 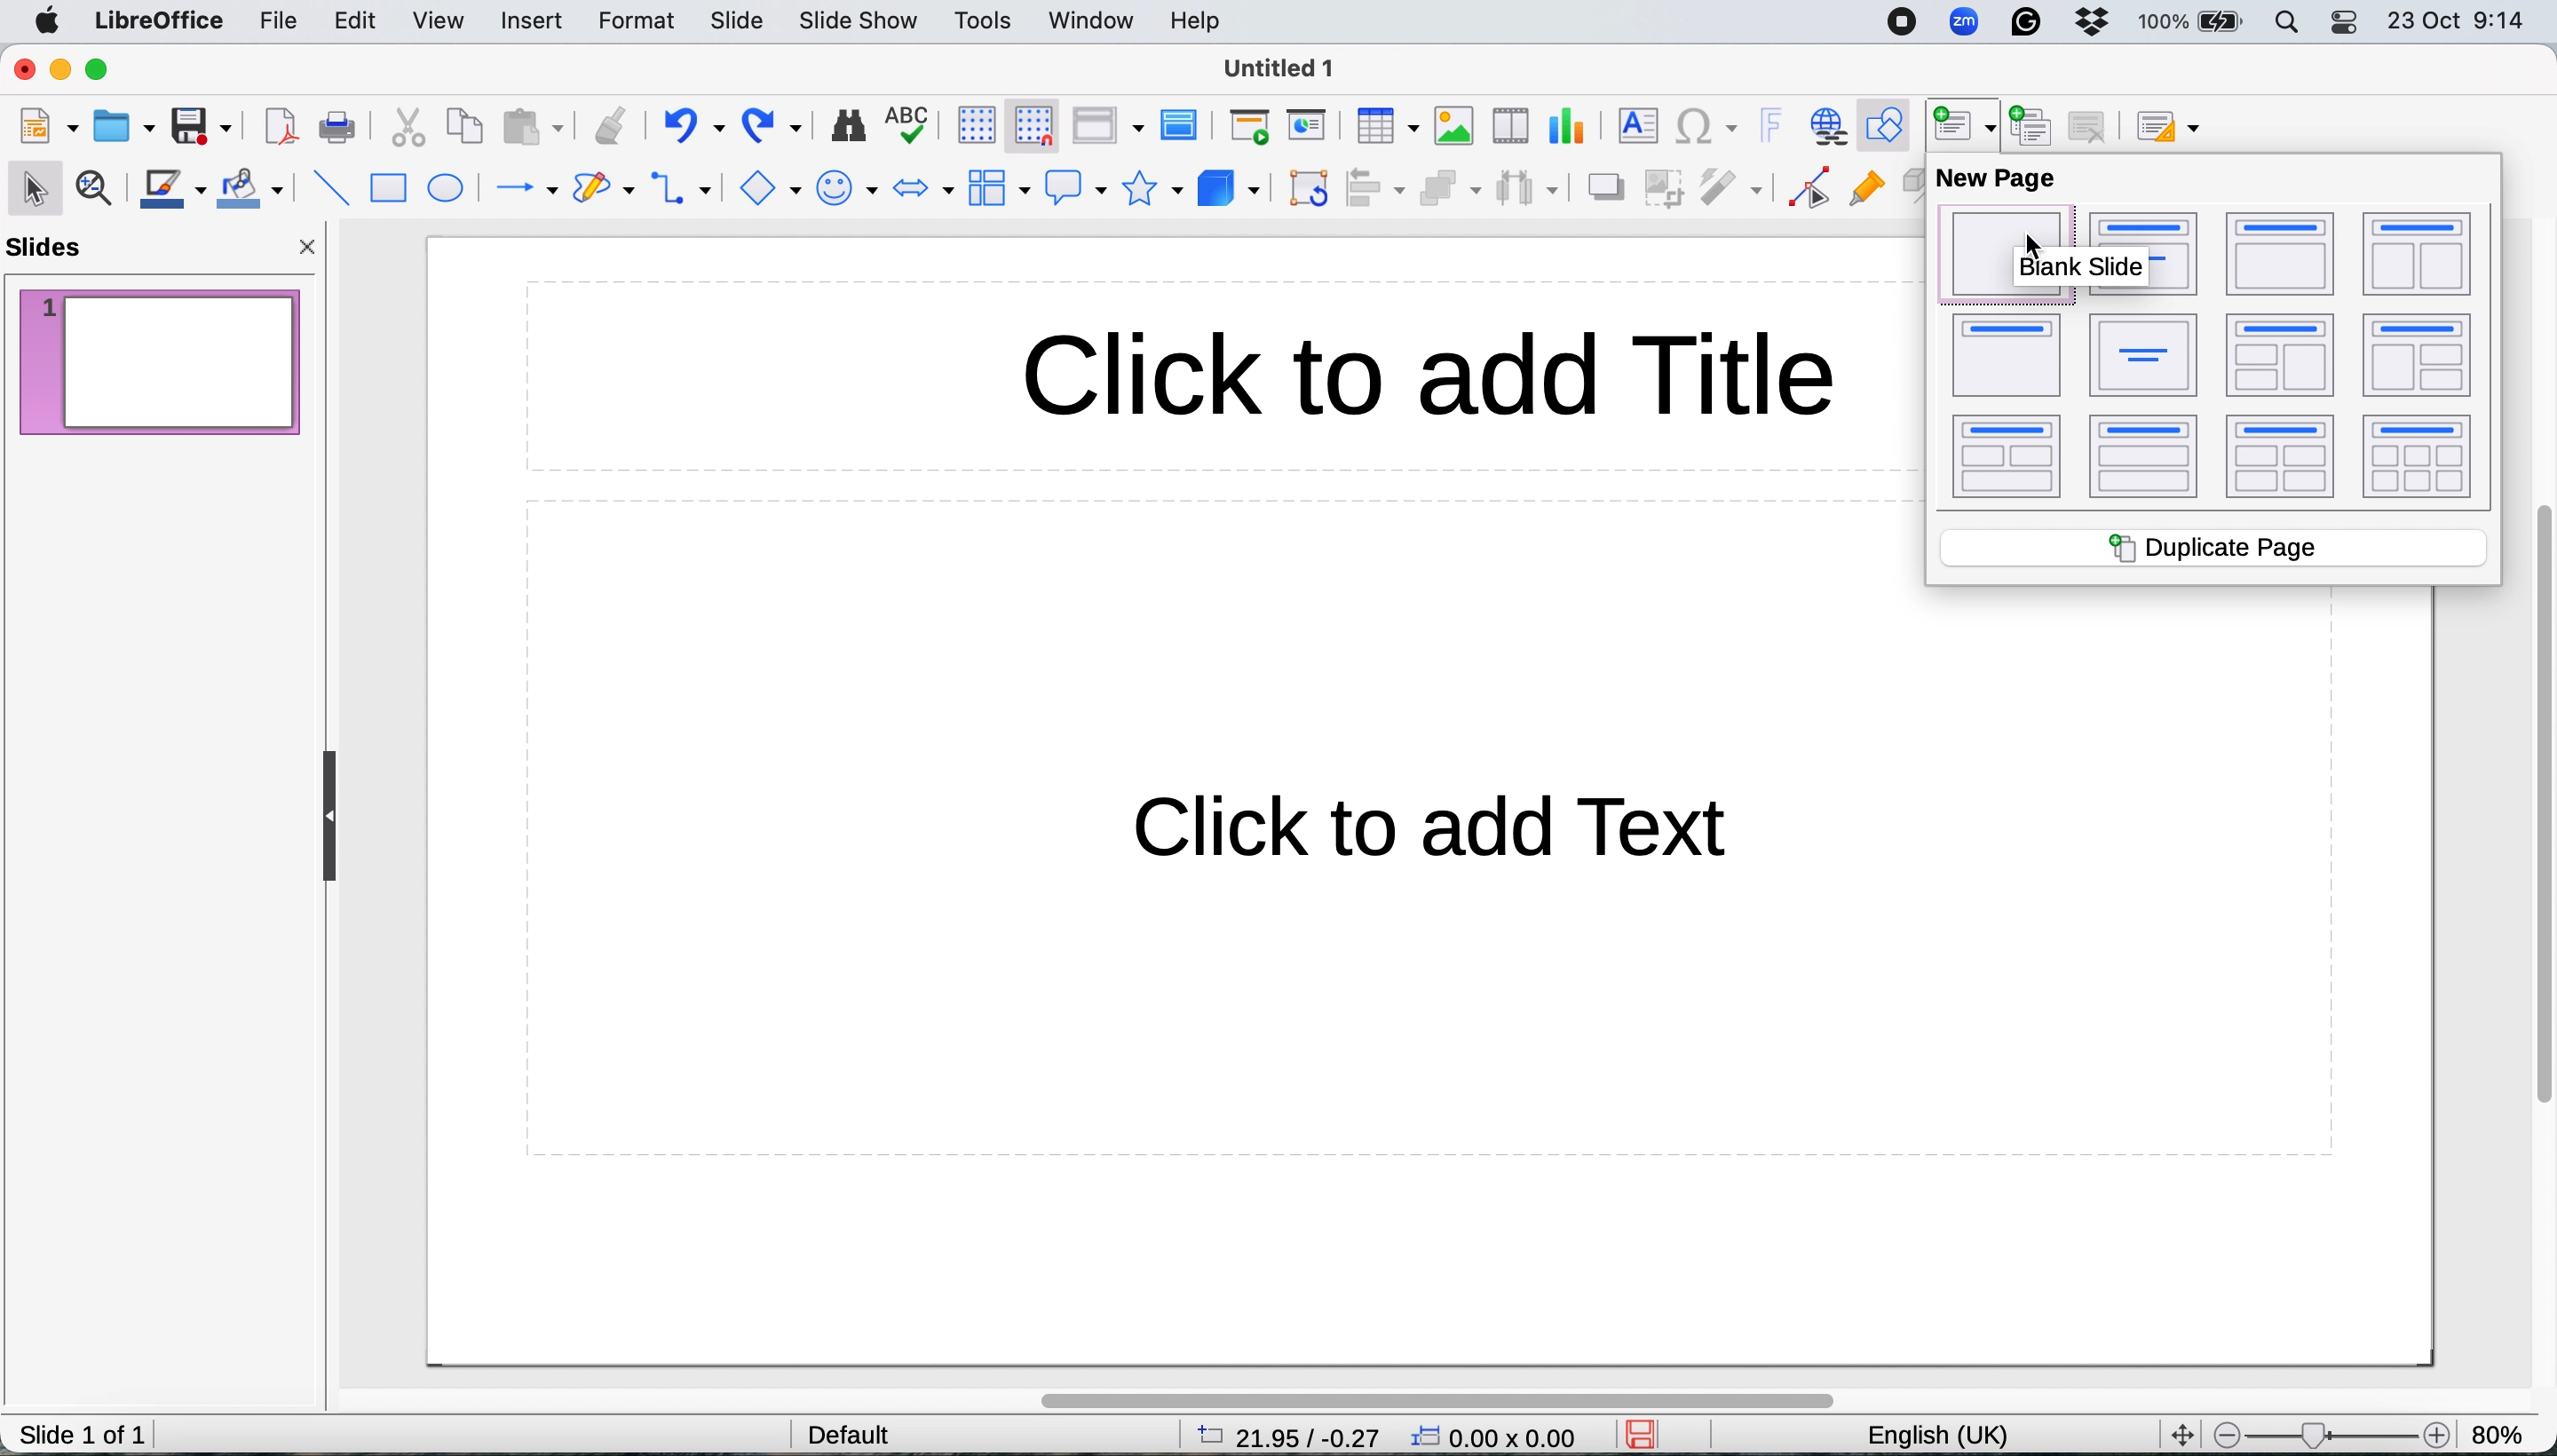 What do you see at coordinates (2005, 353) in the screenshot?
I see `title only` at bounding box center [2005, 353].